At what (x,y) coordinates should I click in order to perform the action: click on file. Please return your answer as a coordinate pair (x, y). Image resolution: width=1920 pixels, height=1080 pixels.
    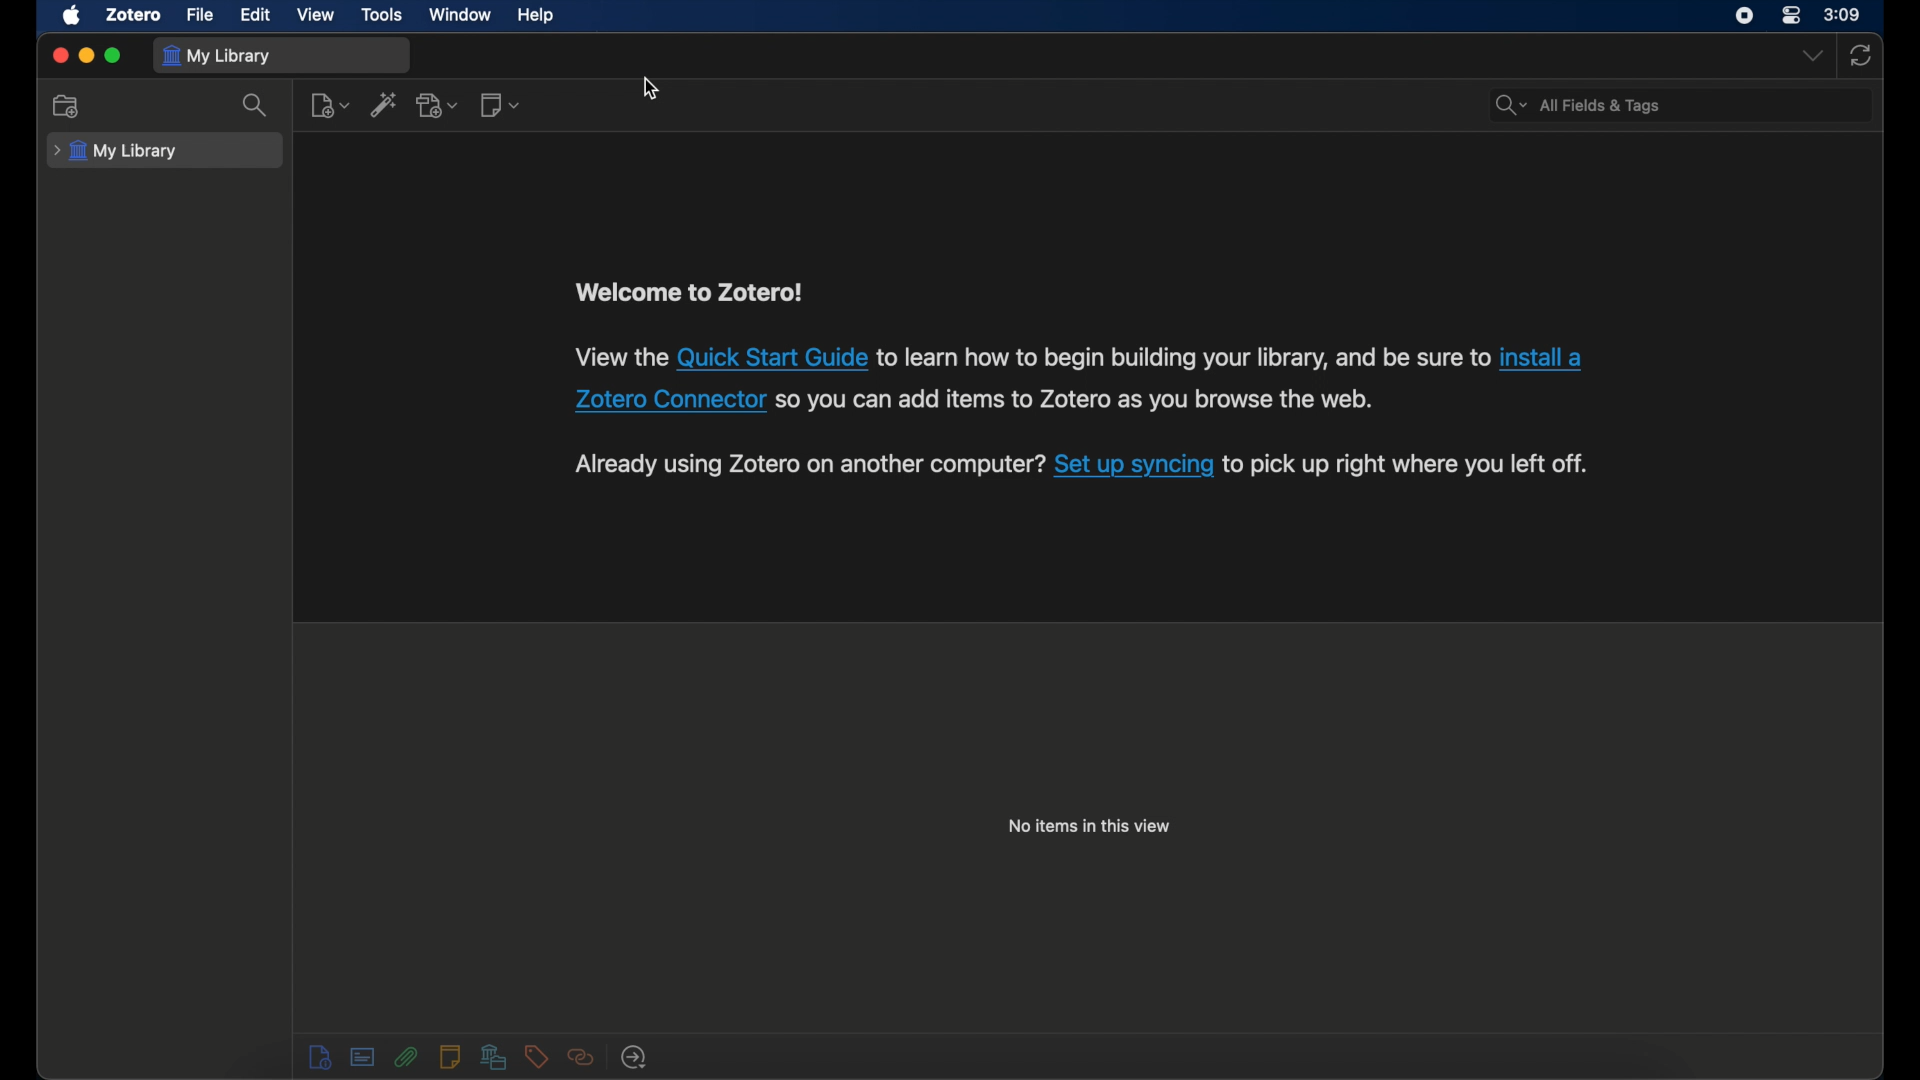
    Looking at the image, I should click on (199, 15).